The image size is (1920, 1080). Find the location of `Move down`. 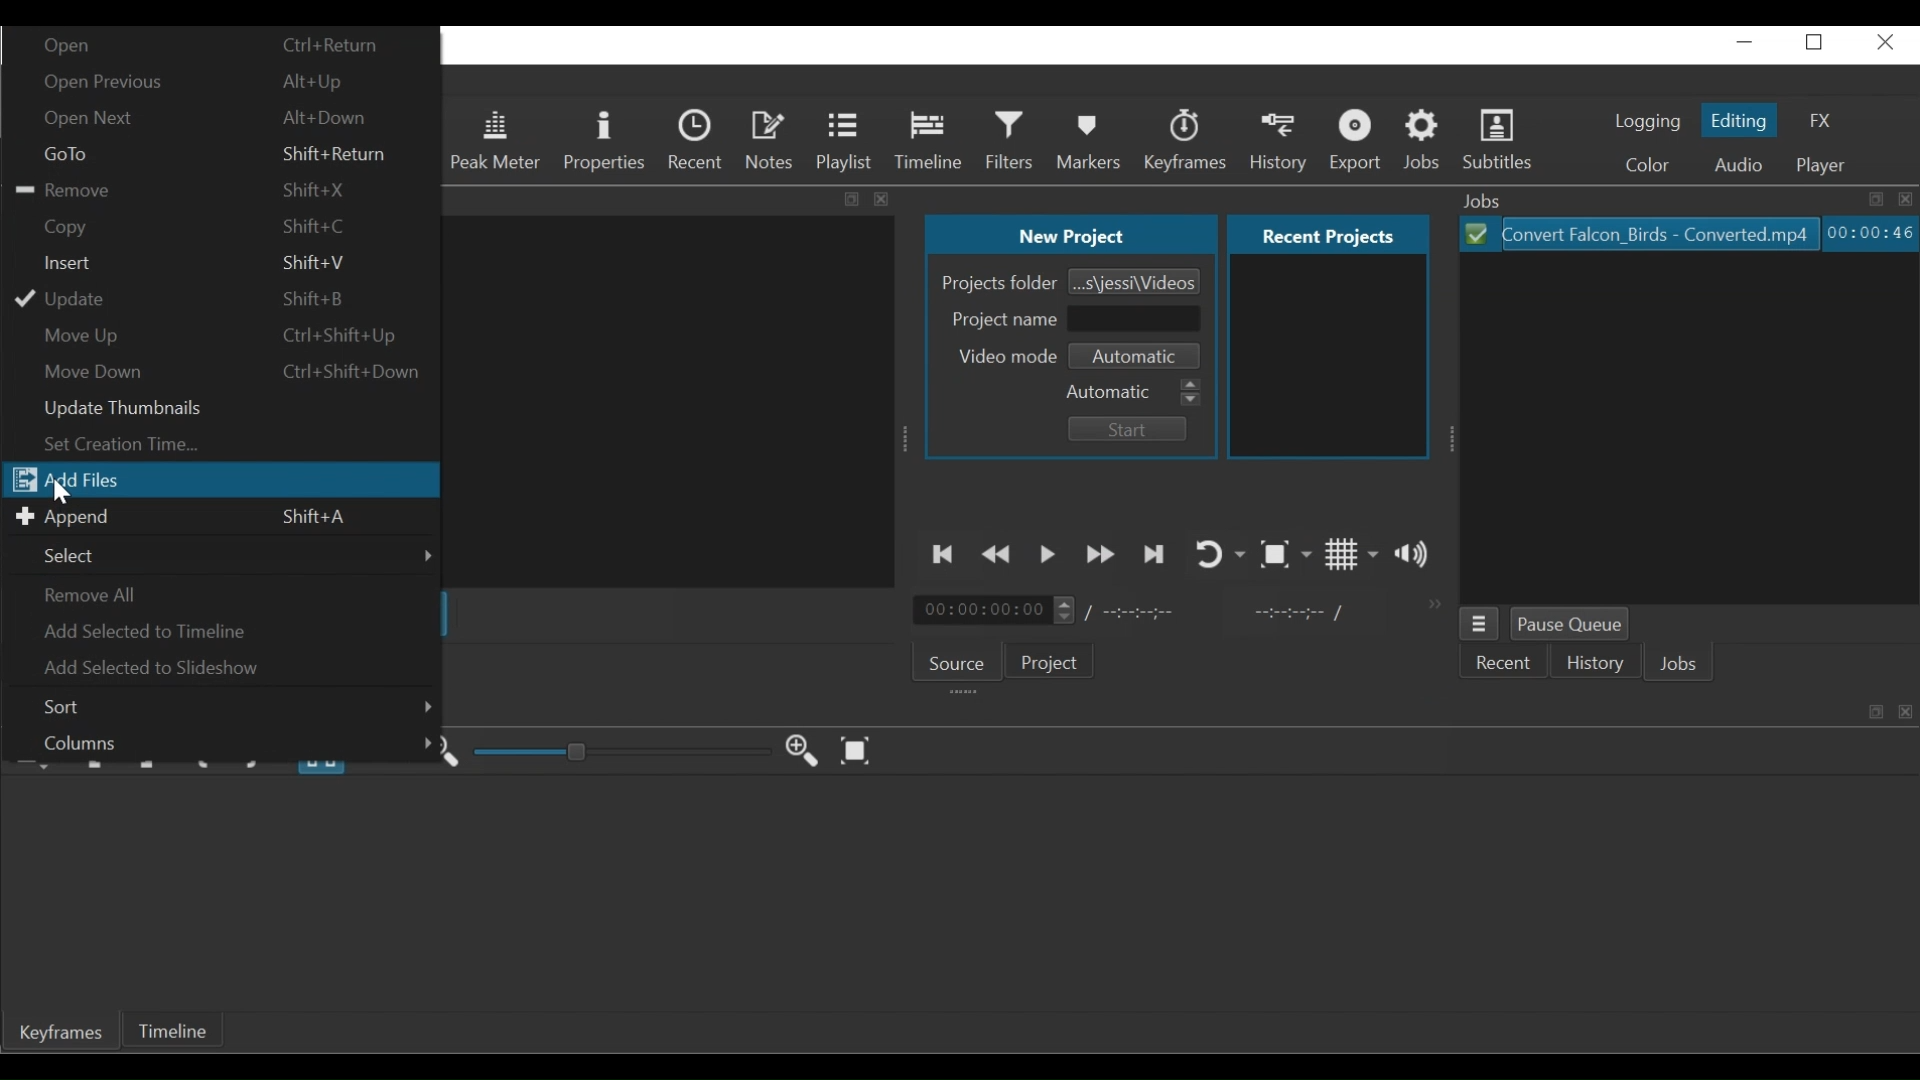

Move down is located at coordinates (231, 374).